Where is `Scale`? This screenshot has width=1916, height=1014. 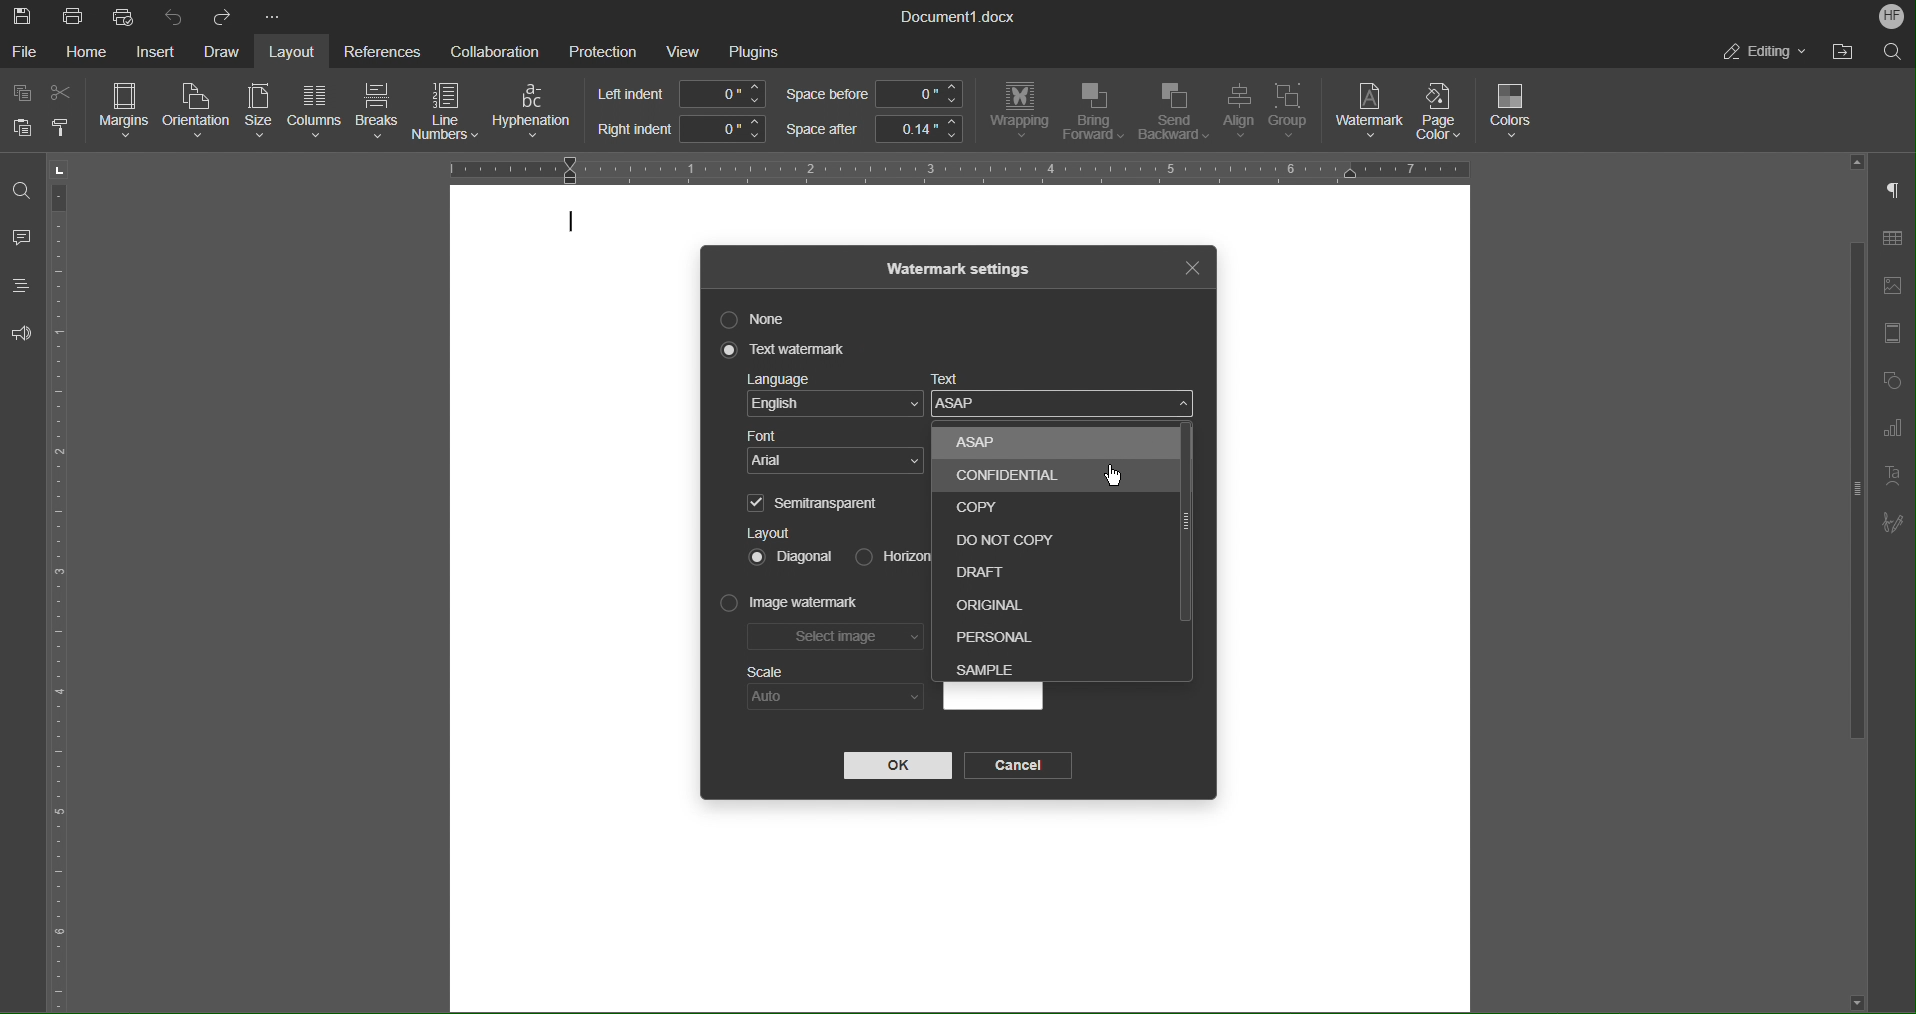 Scale is located at coordinates (766, 672).